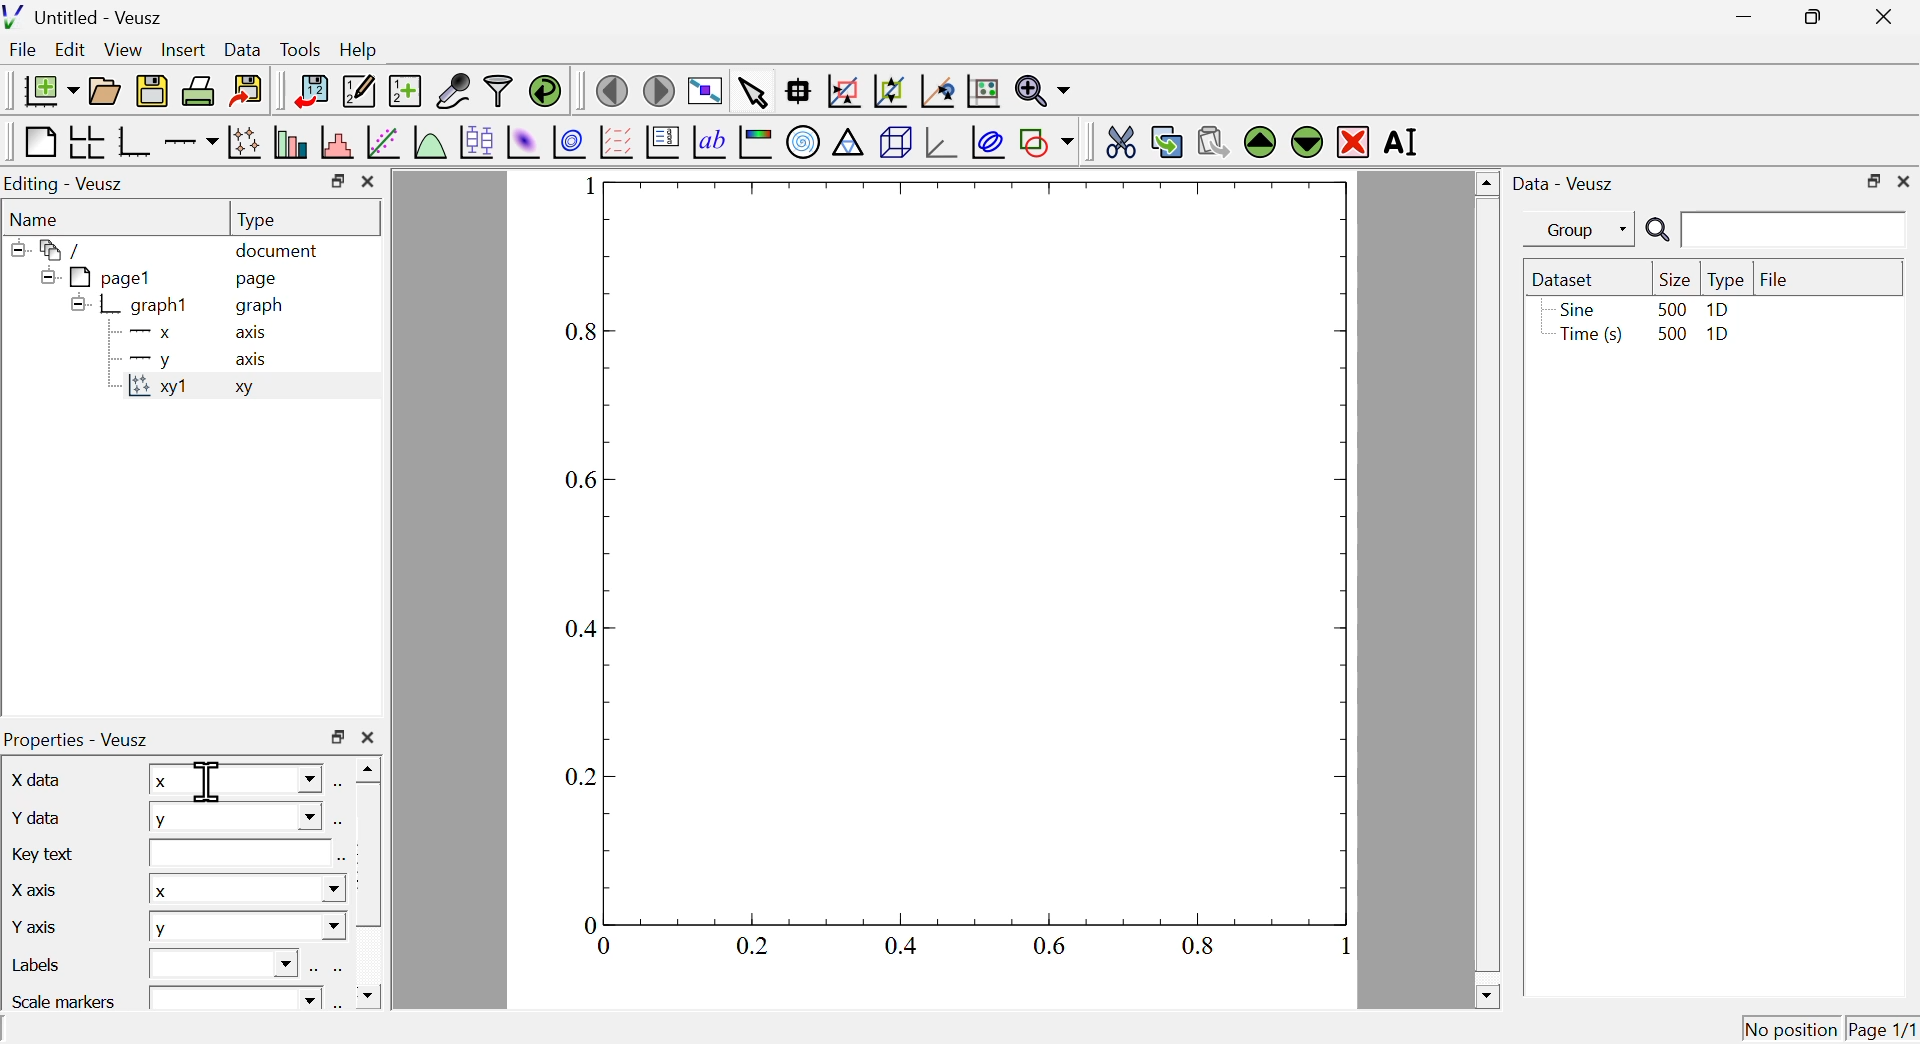 This screenshot has width=1920, height=1044. Describe the element at coordinates (901, 945) in the screenshot. I see `0.4` at that location.